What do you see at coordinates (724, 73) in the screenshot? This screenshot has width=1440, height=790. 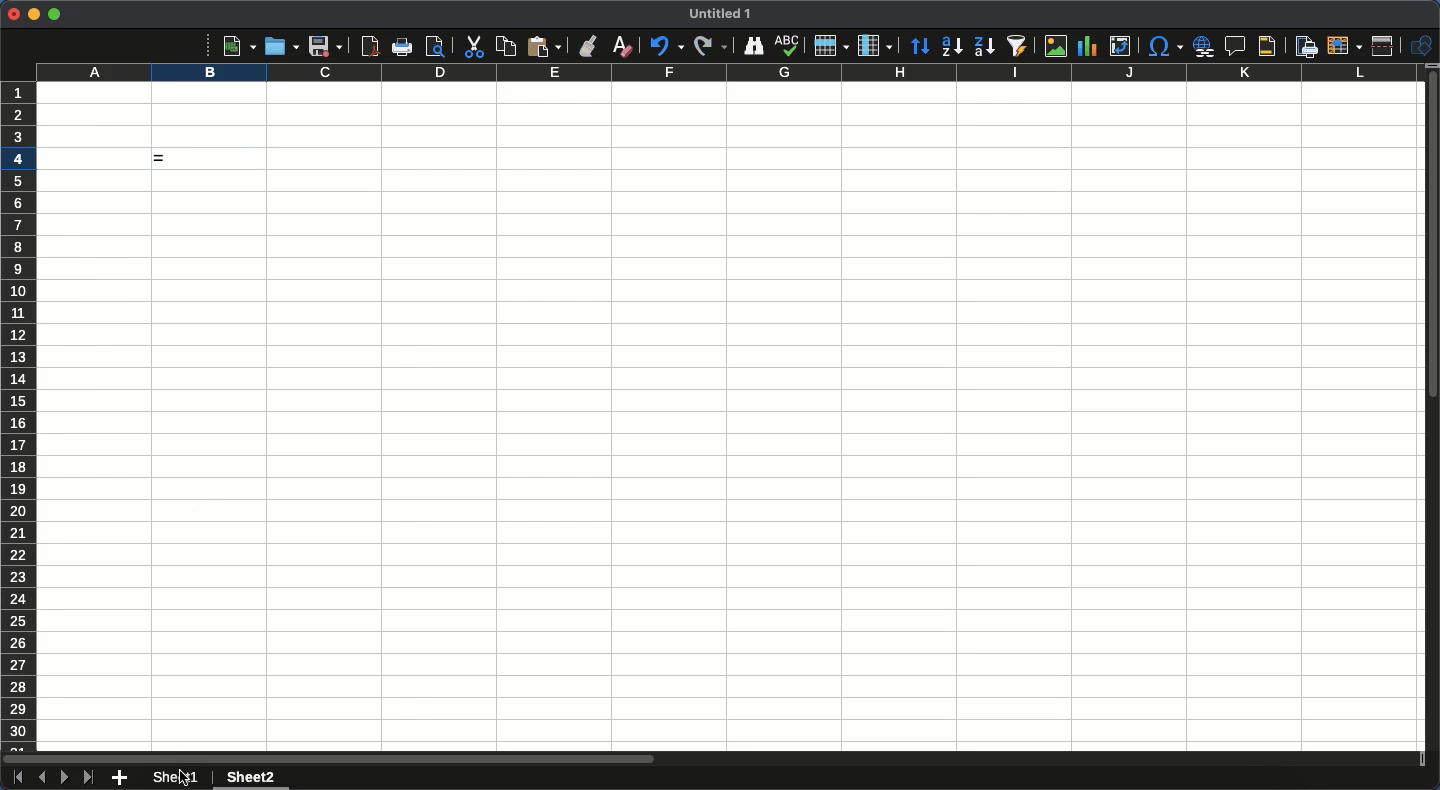 I see `Columns` at bounding box center [724, 73].